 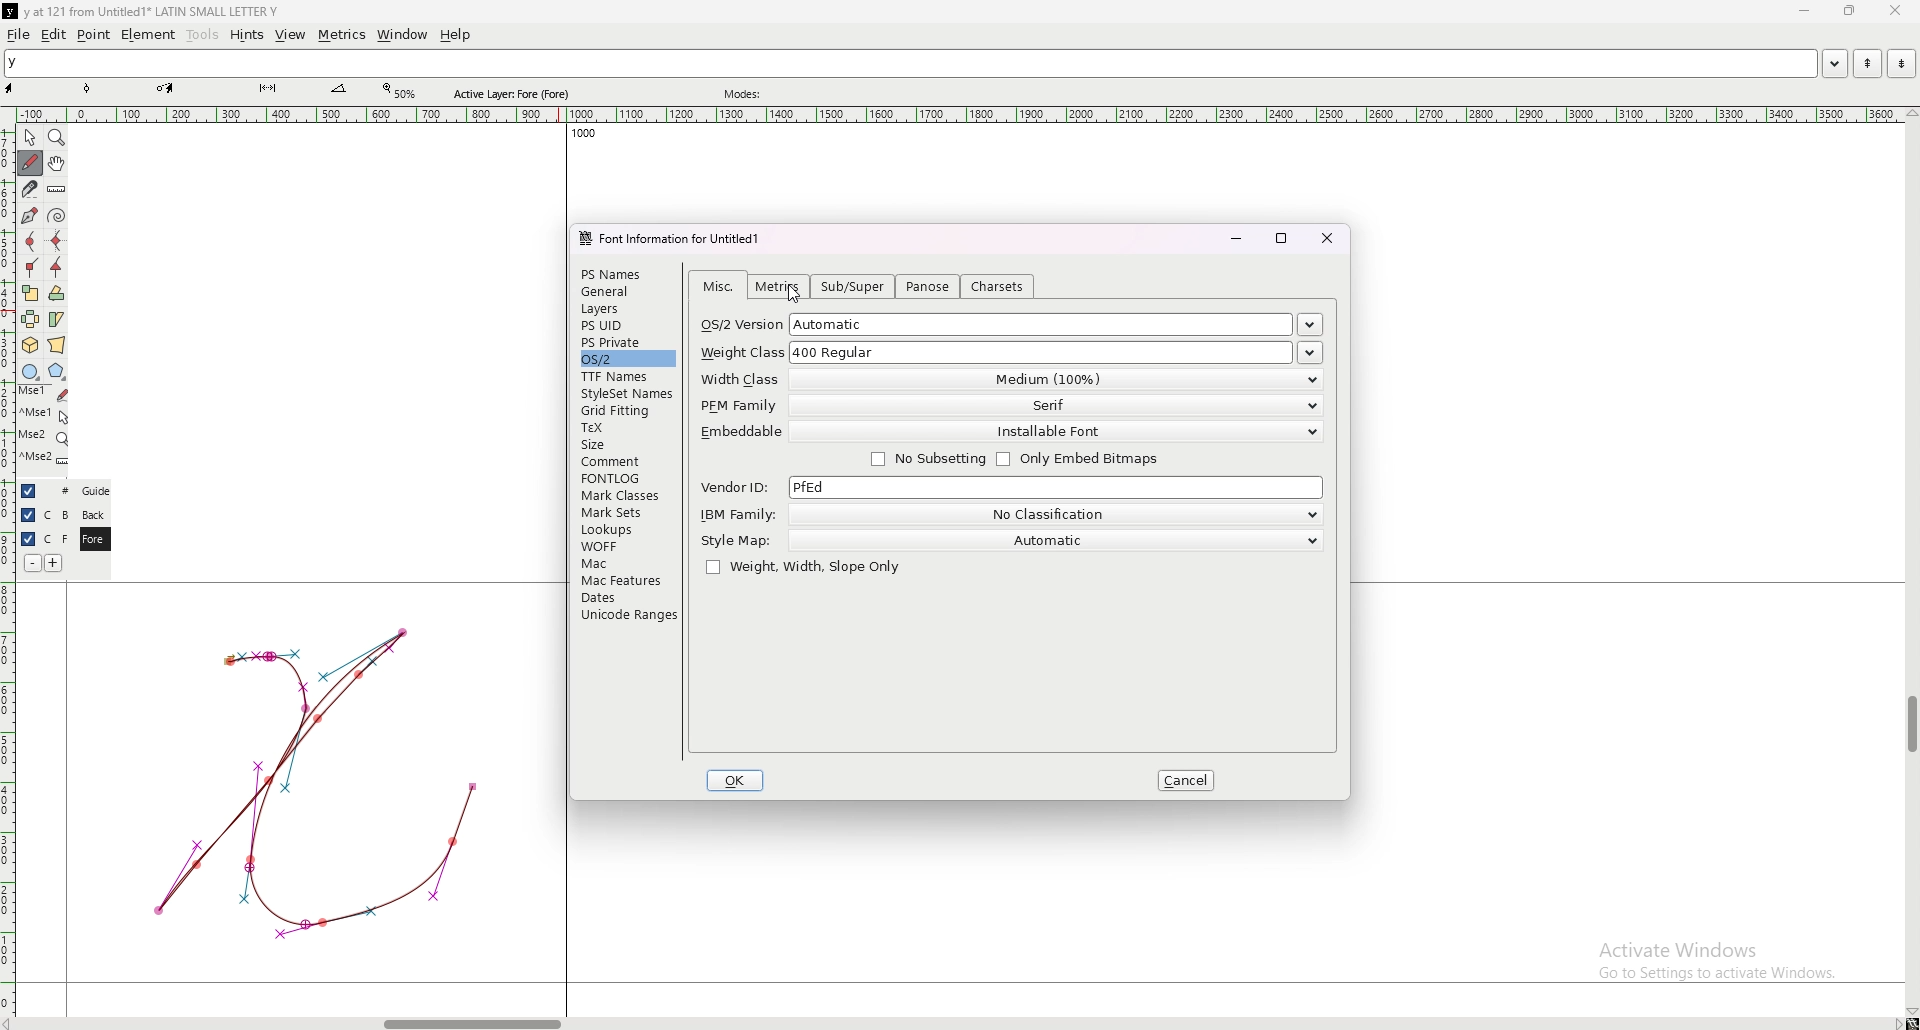 I want to click on add a tangent point, so click(x=57, y=268).